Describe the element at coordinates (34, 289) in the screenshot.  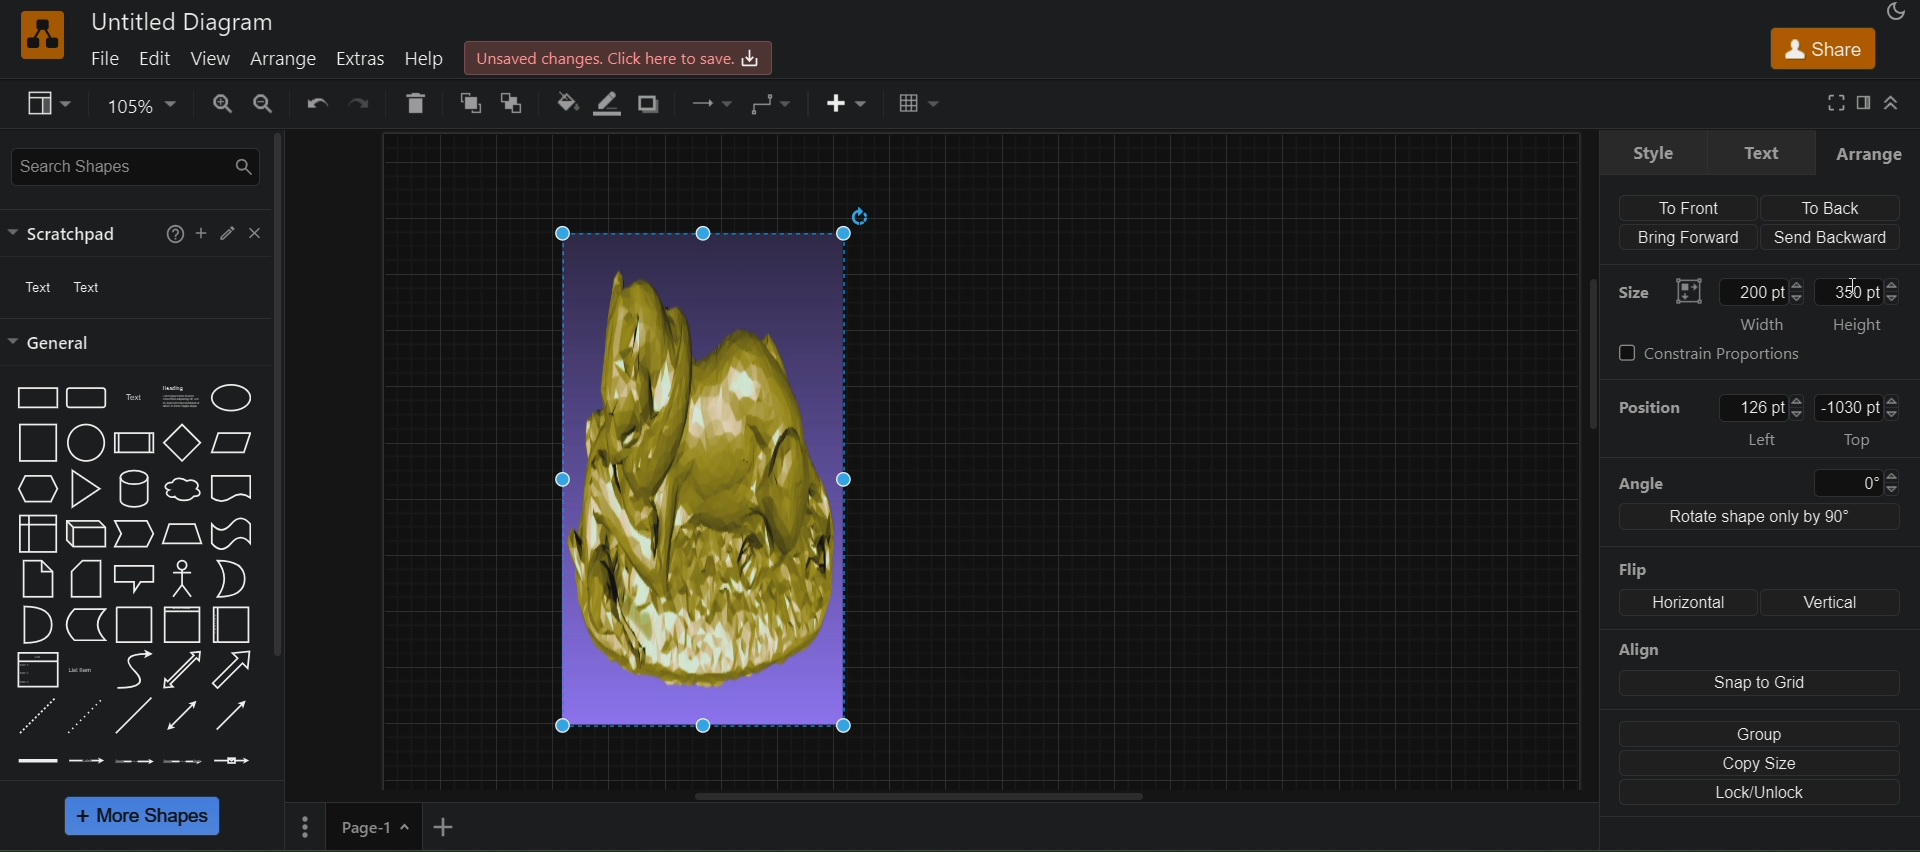
I see `text` at that location.